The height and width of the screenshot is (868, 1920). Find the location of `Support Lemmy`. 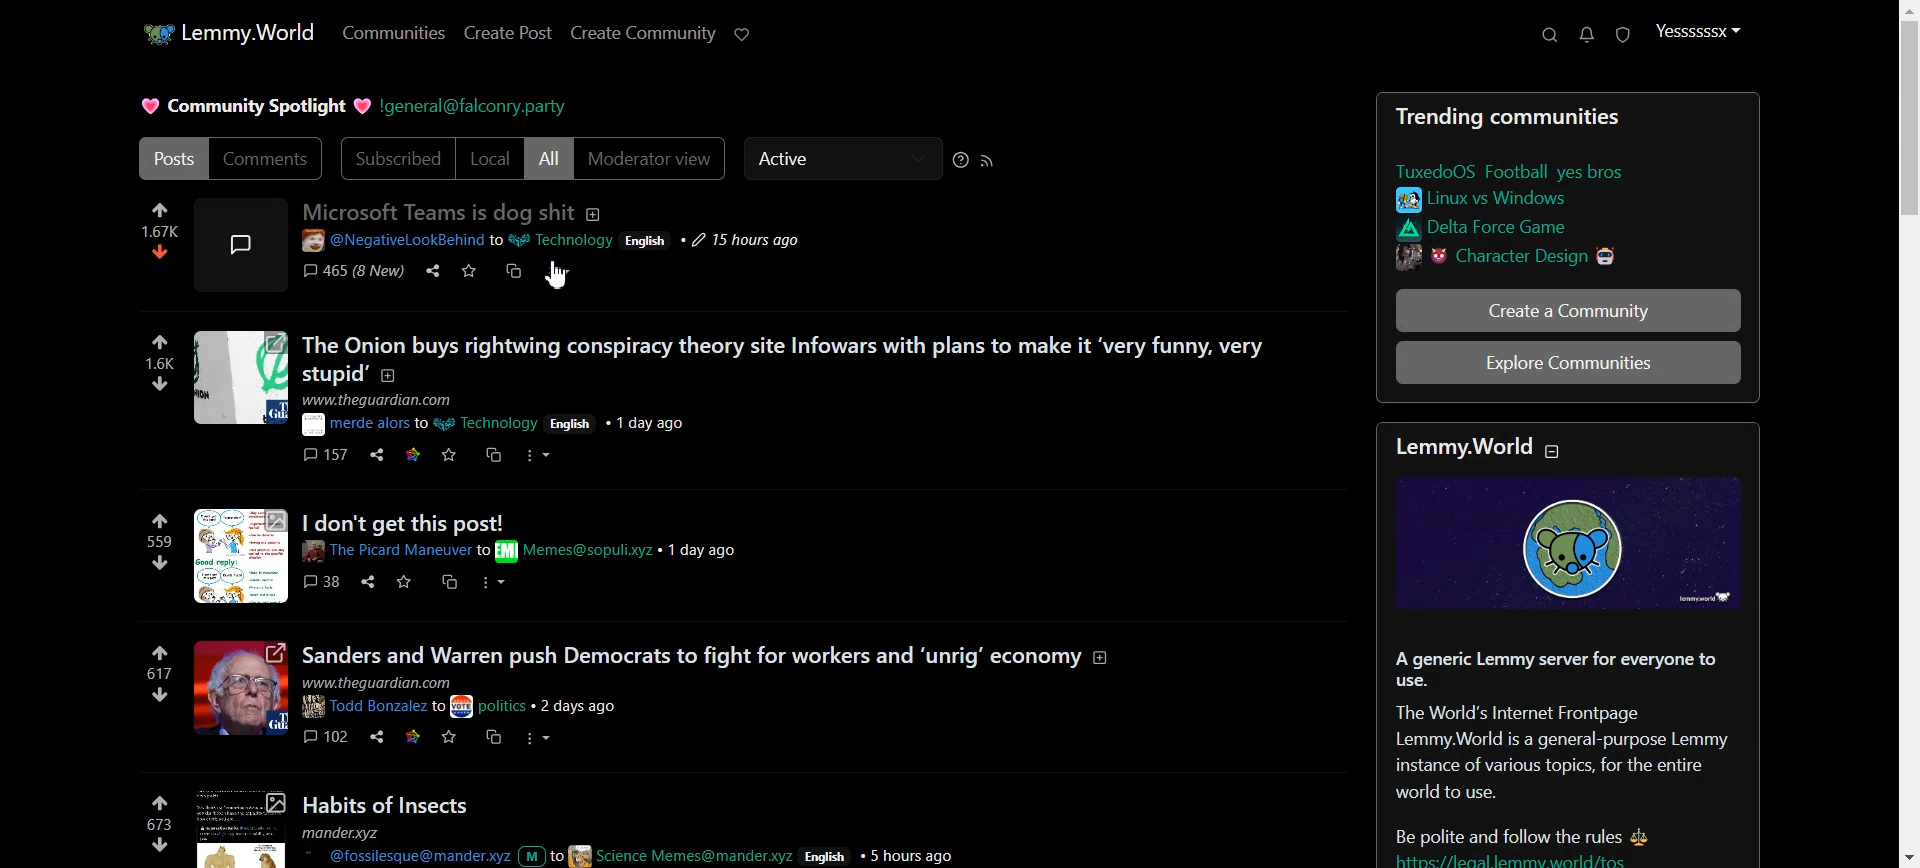

Support Lemmy is located at coordinates (742, 35).